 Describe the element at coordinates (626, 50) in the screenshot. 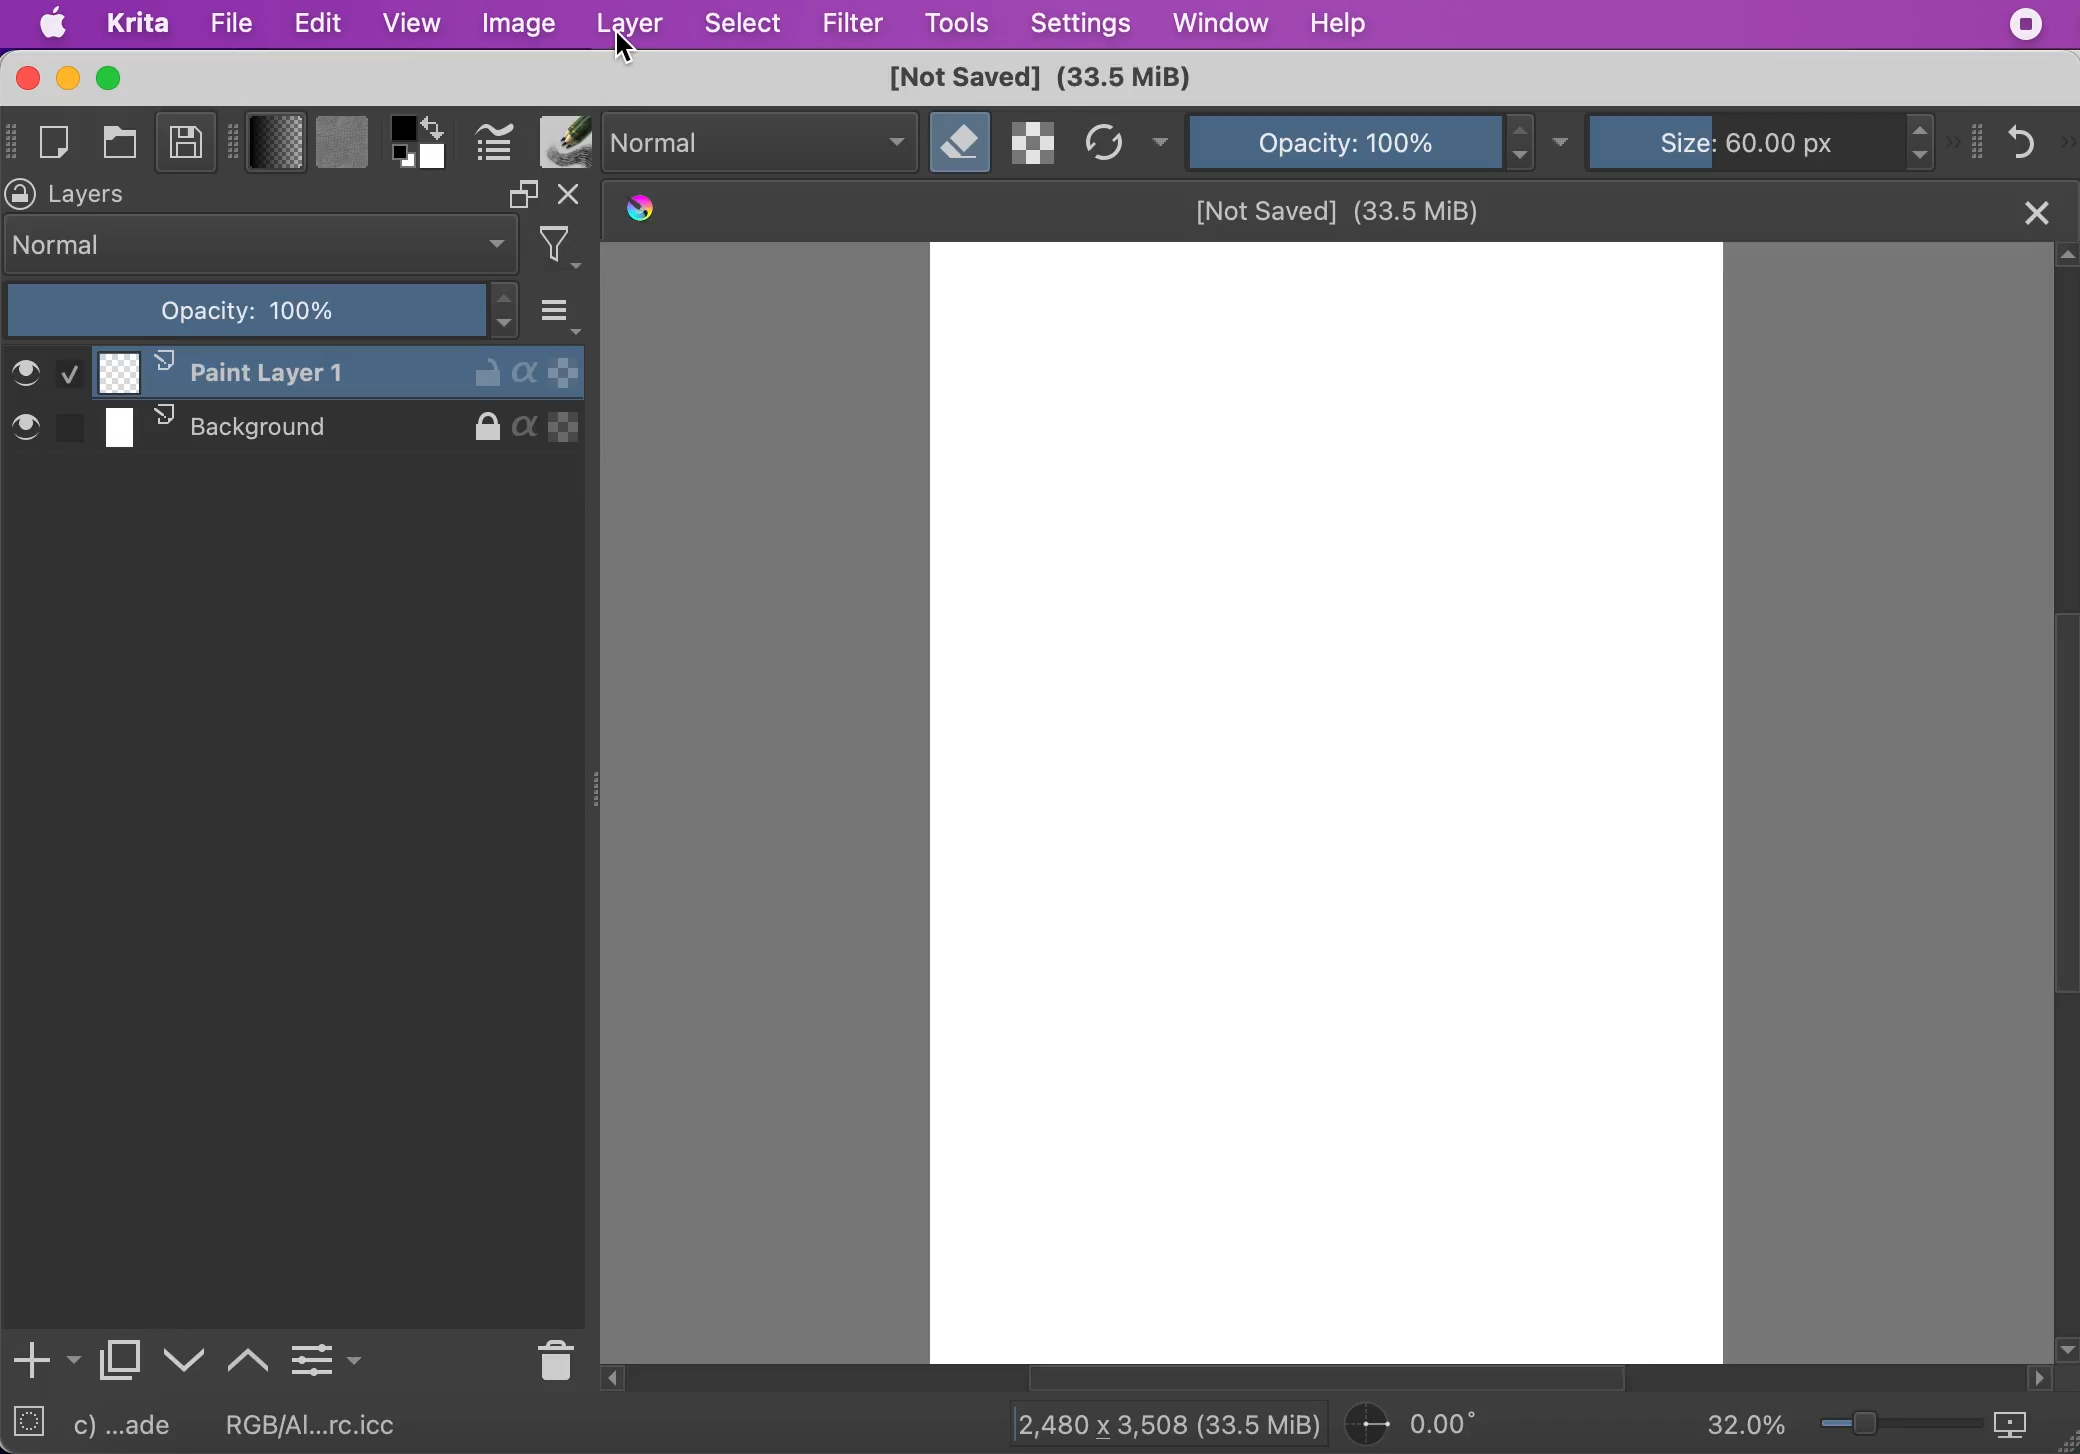

I see `cursor` at that location.